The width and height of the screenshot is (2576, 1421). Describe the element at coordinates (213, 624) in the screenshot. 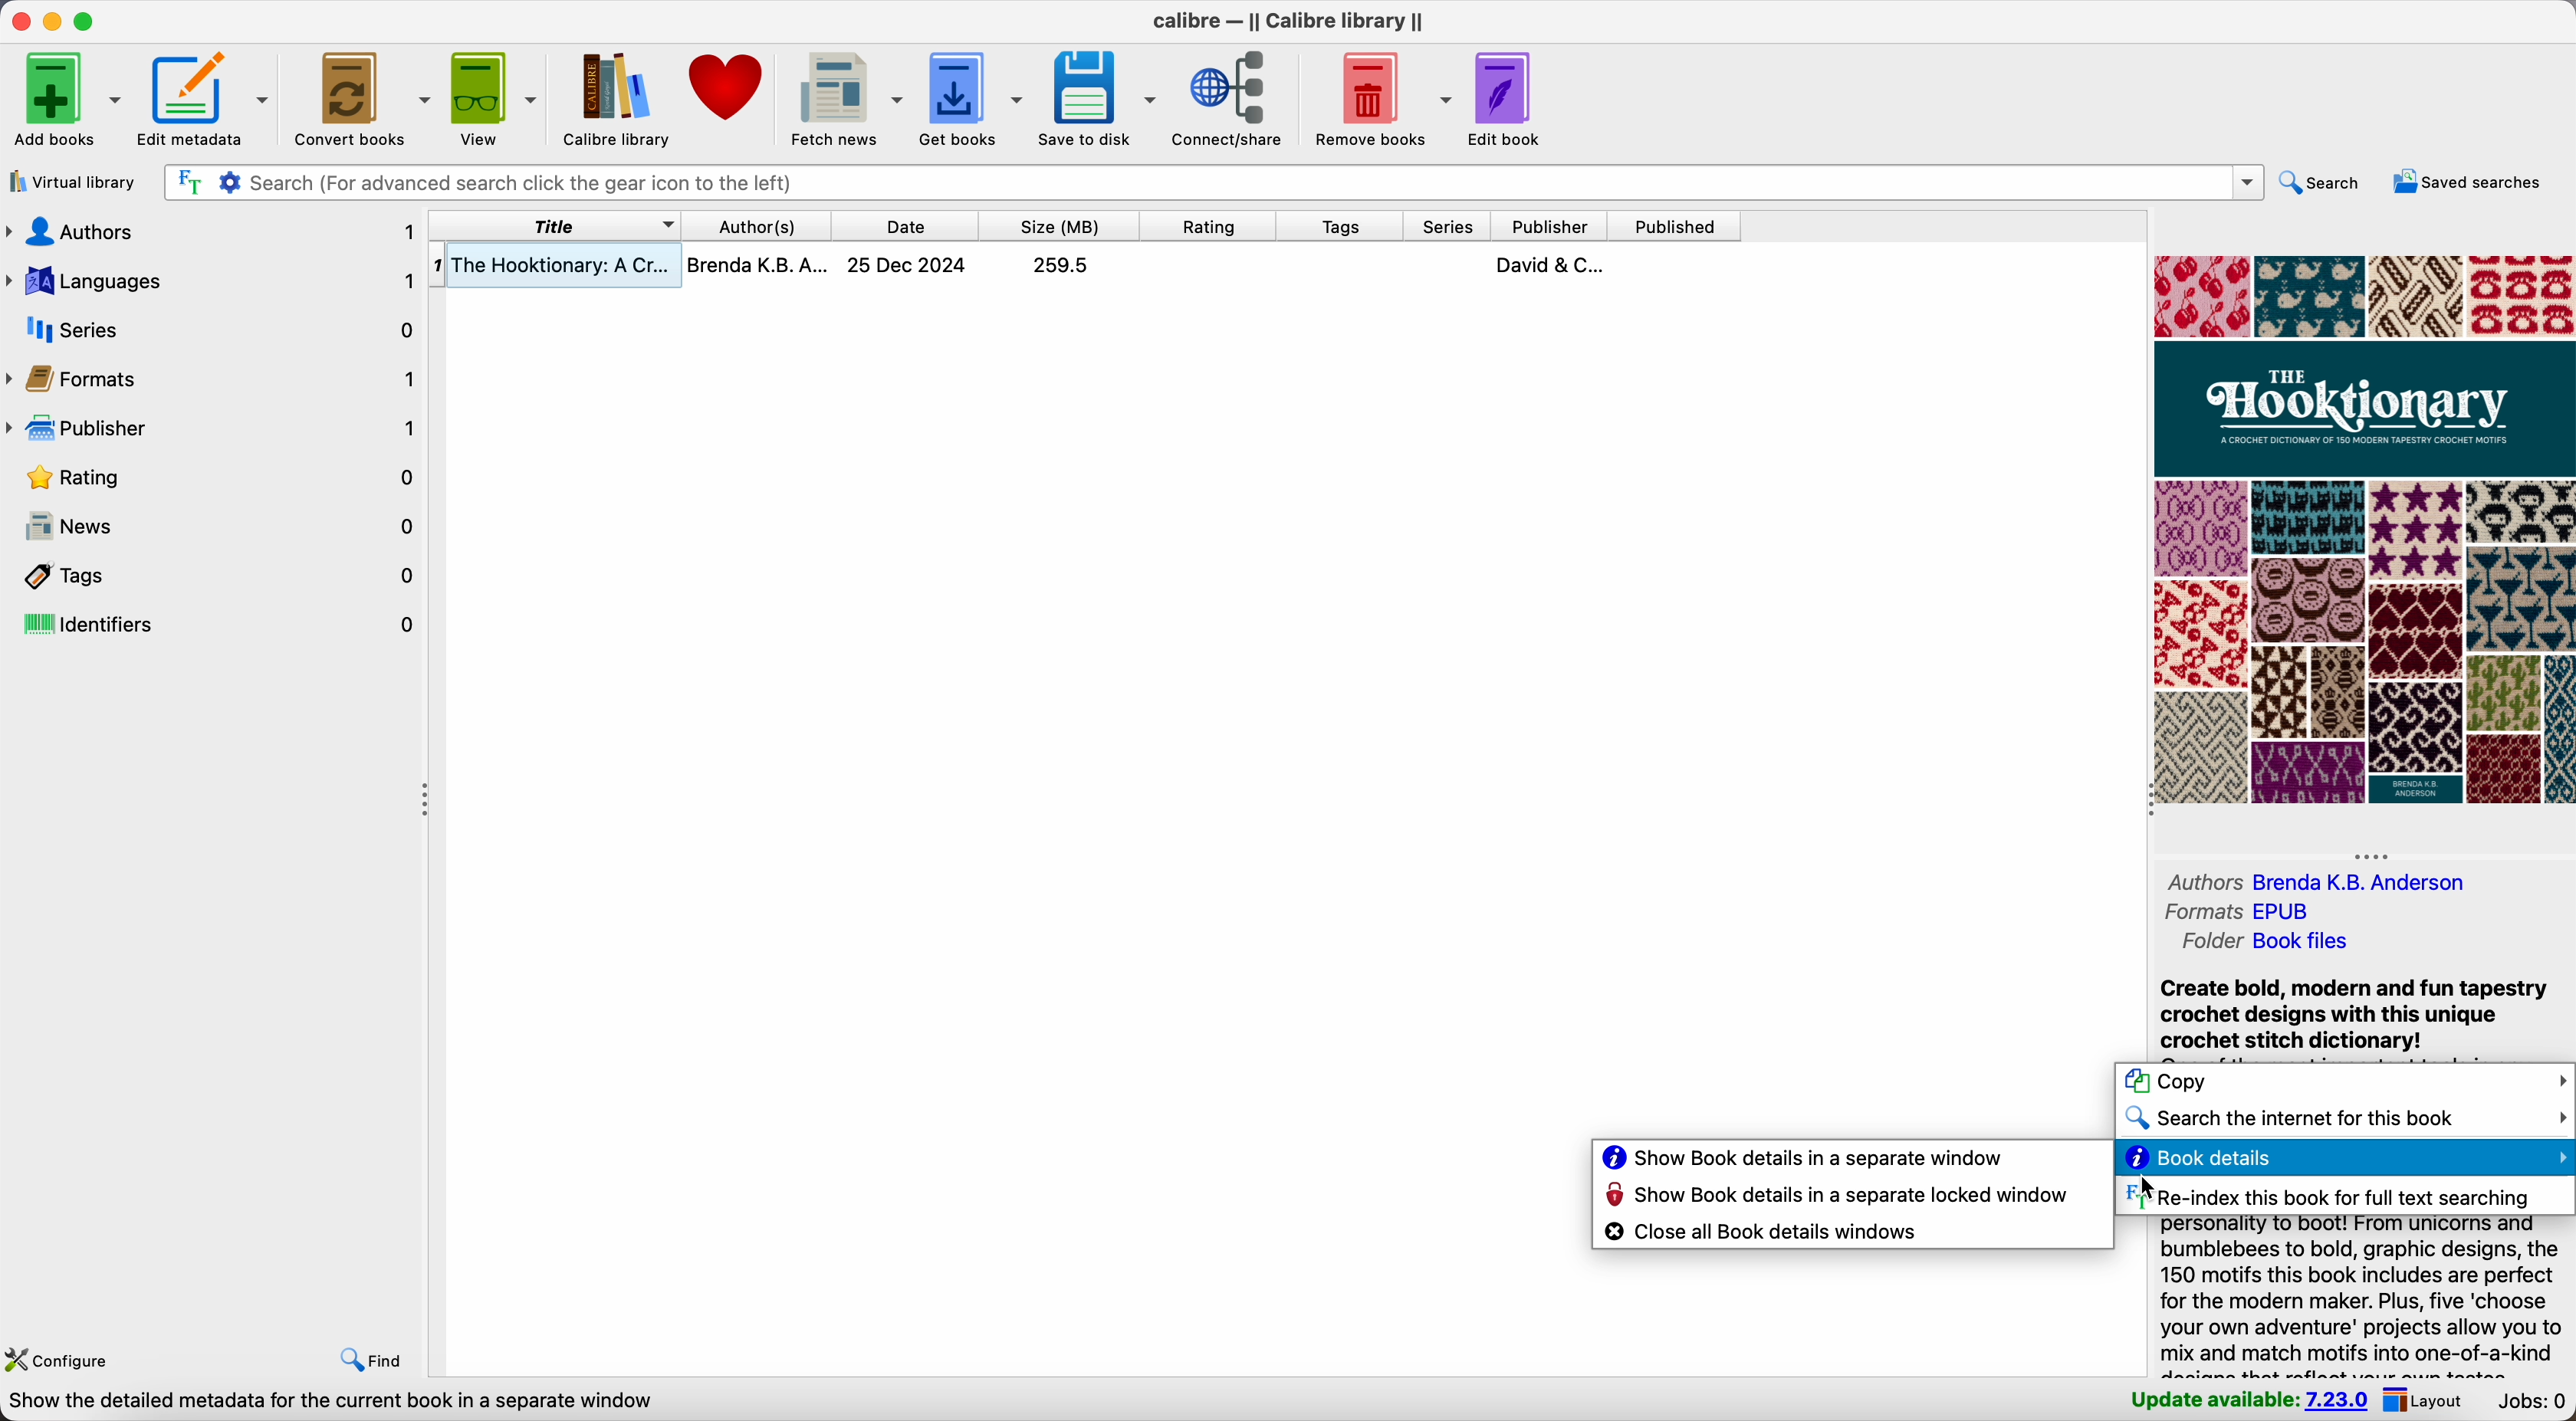

I see `identifiers` at that location.